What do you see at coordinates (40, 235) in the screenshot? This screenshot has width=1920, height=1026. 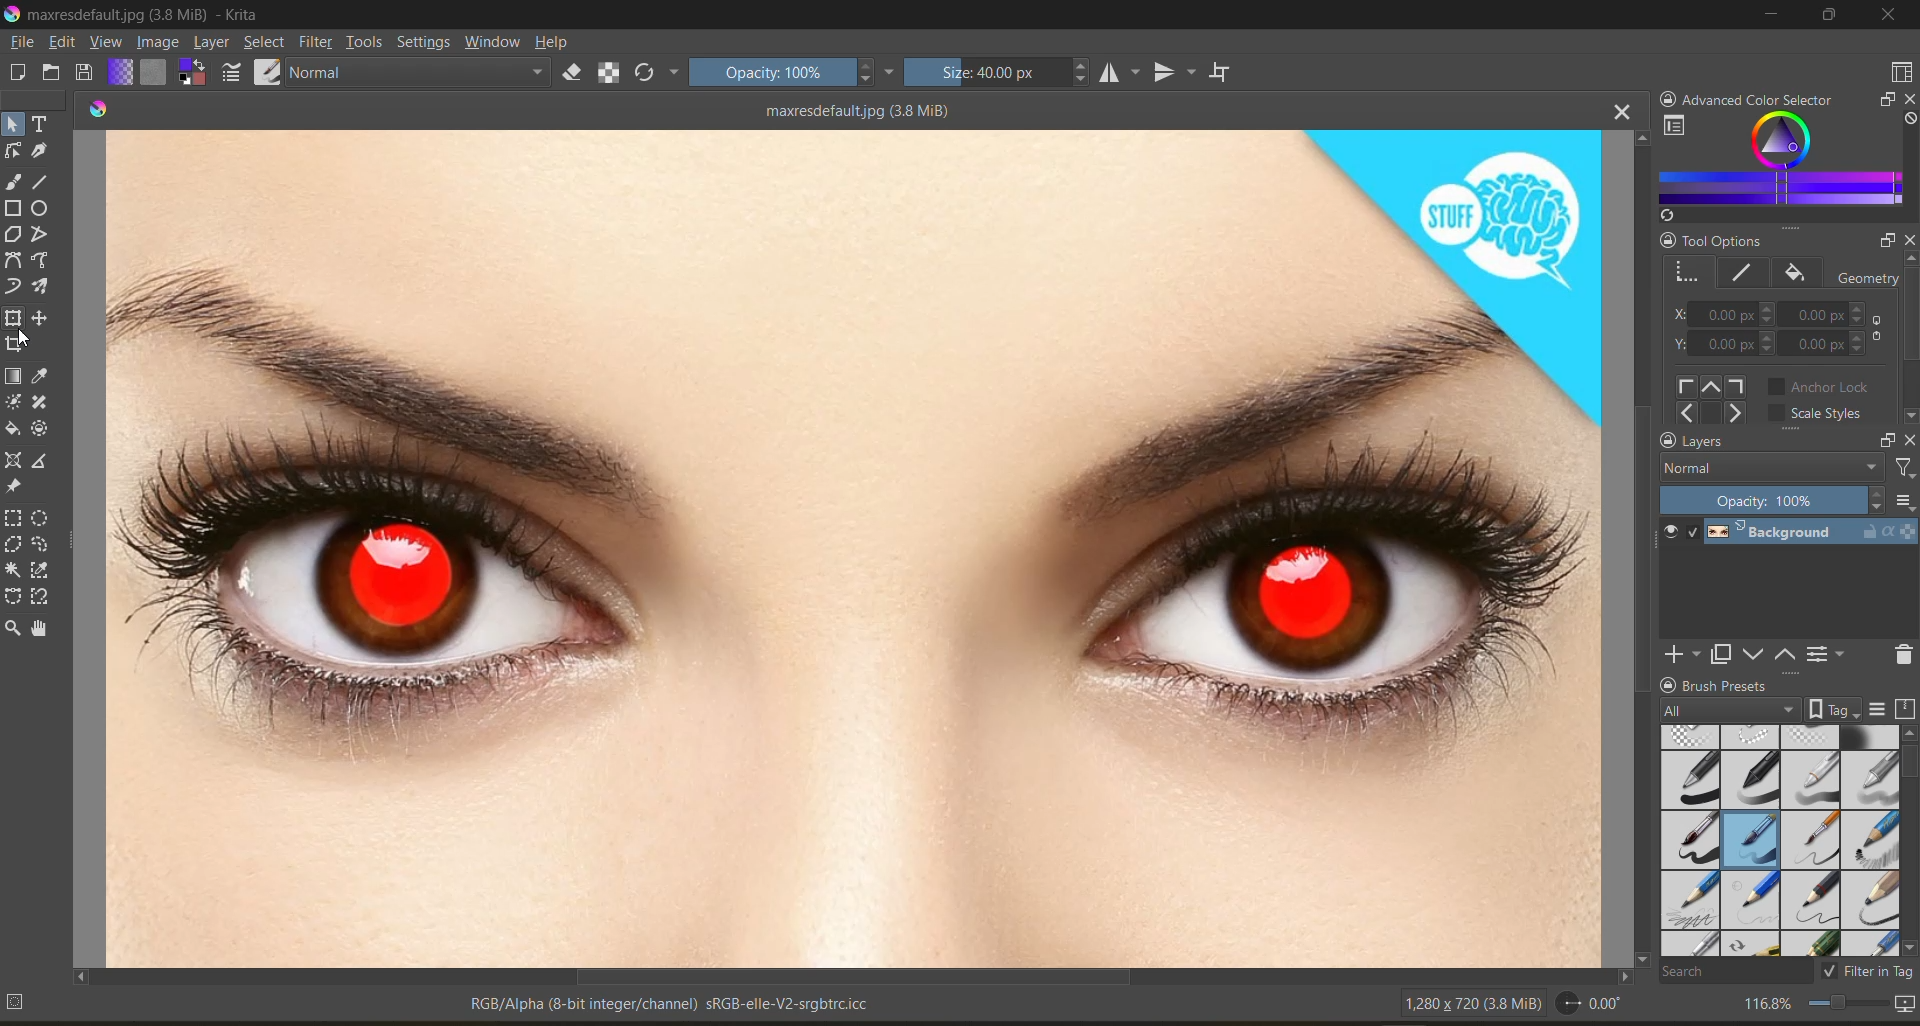 I see `tool` at bounding box center [40, 235].